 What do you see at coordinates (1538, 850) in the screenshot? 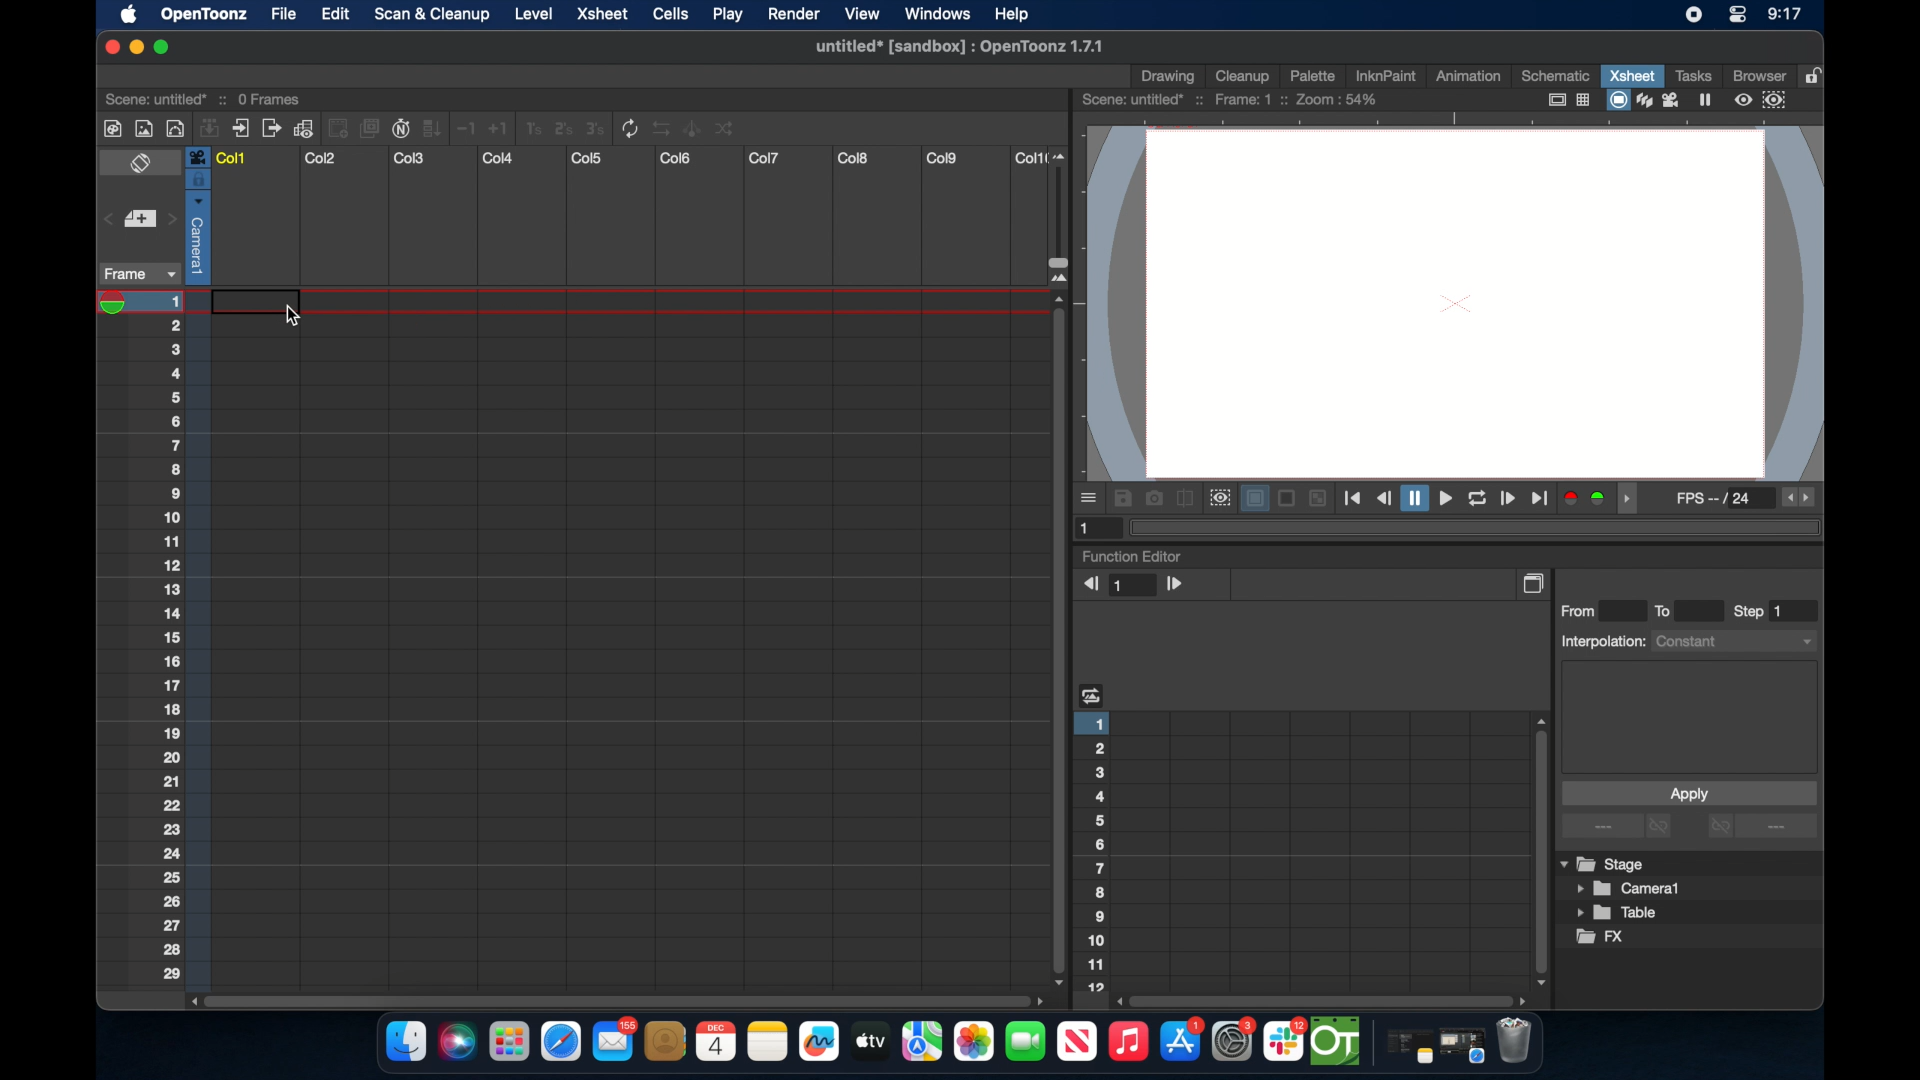
I see `scroll box` at bounding box center [1538, 850].